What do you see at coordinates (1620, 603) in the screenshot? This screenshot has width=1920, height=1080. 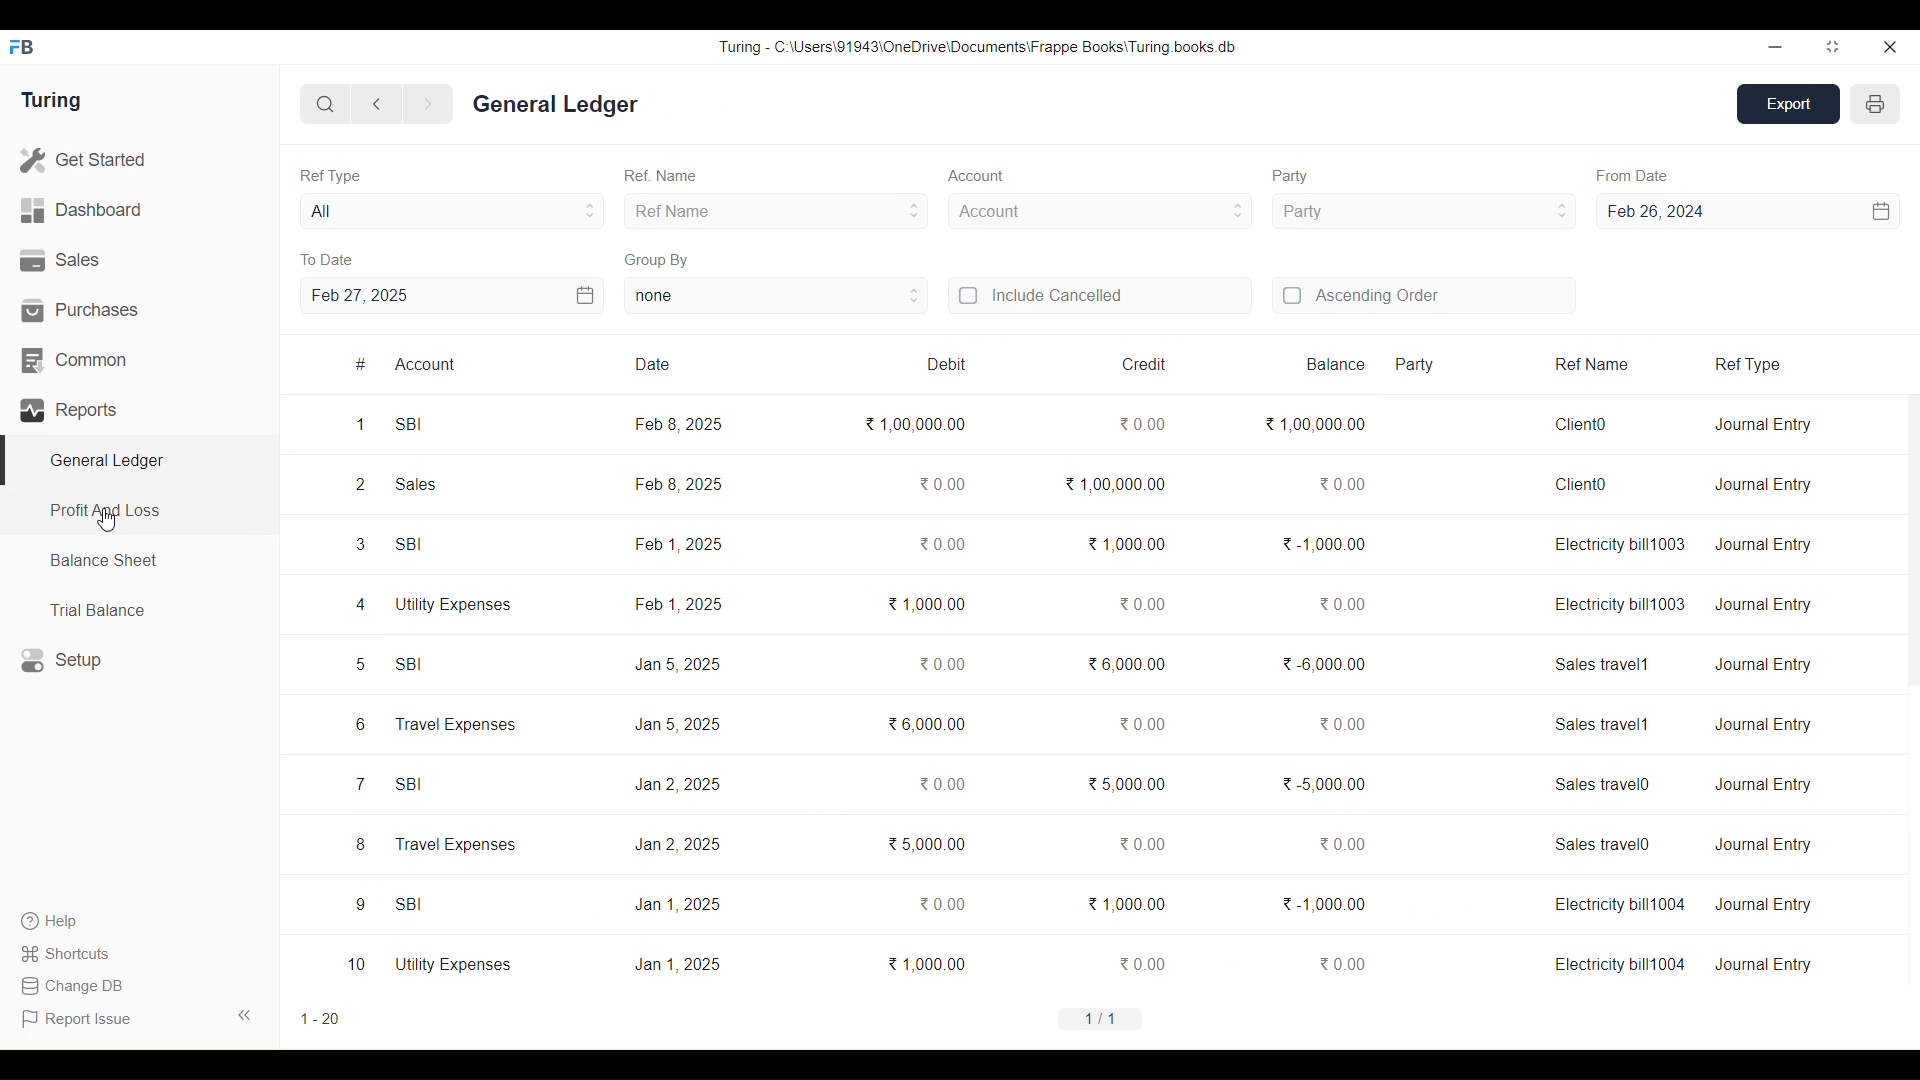 I see `Electricity bill1003` at bounding box center [1620, 603].